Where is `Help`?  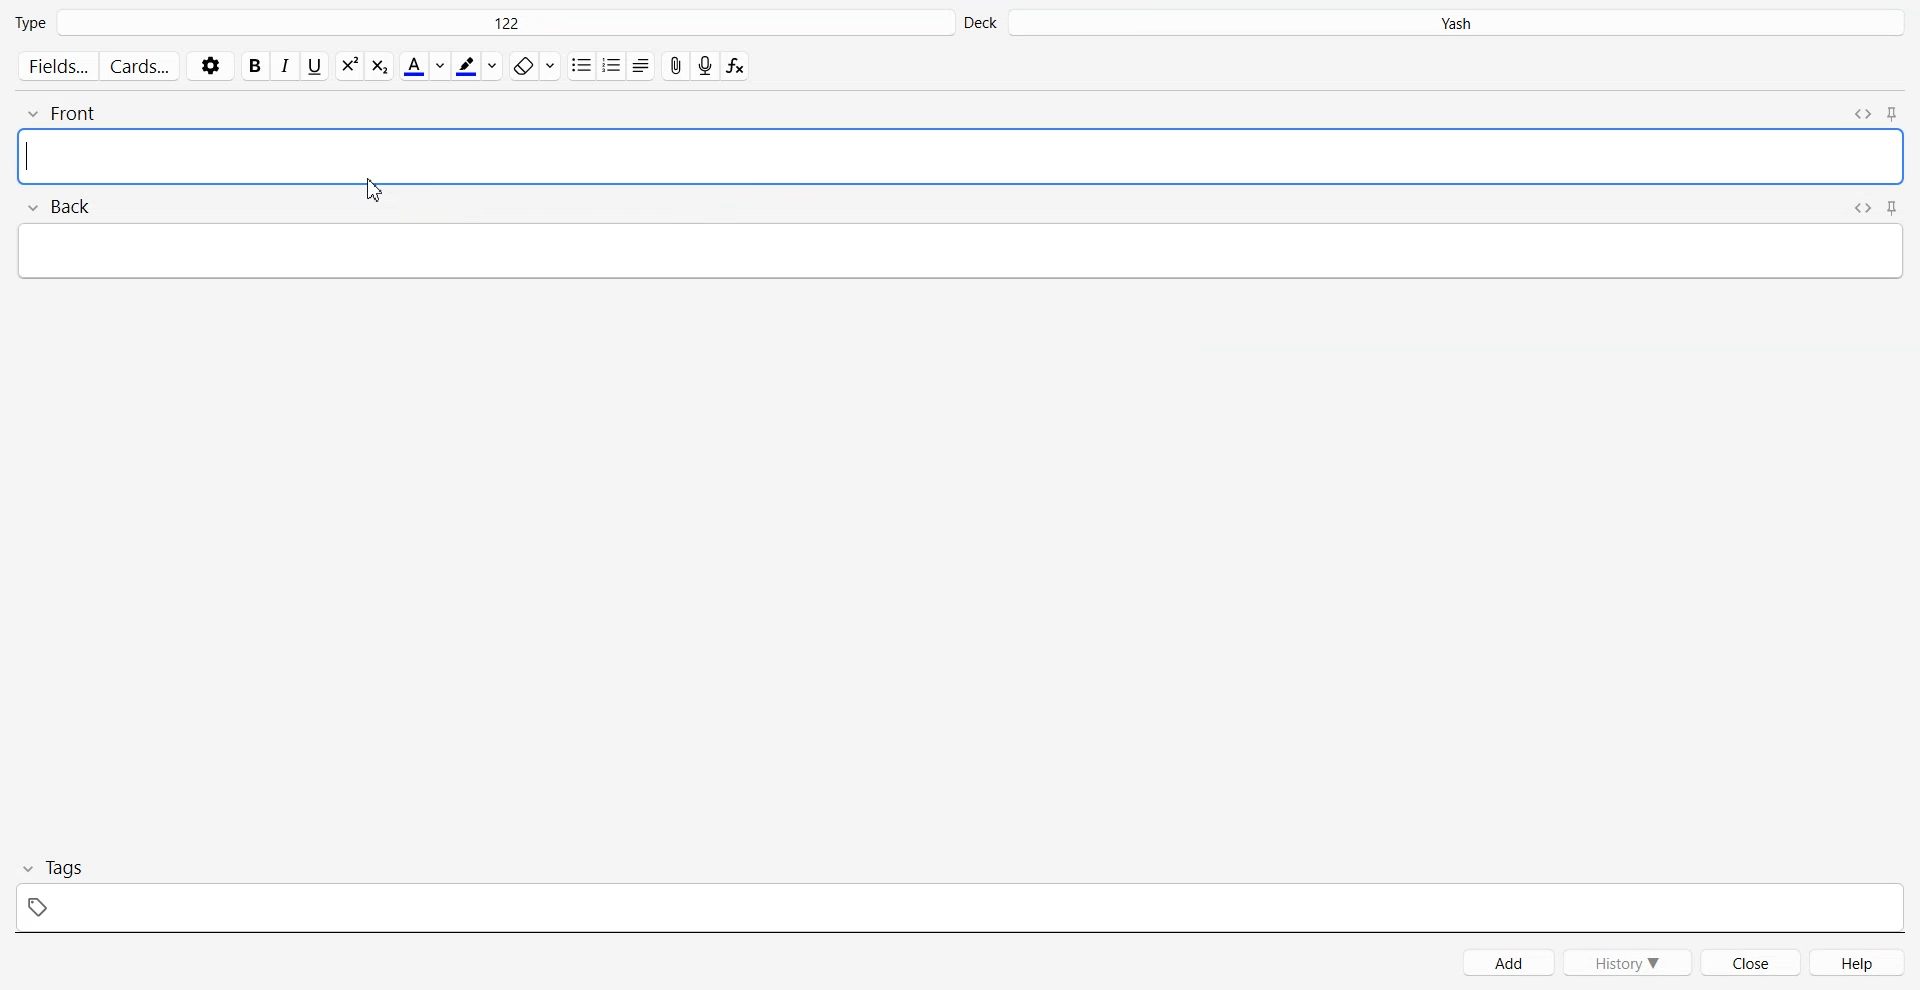 Help is located at coordinates (1859, 962).